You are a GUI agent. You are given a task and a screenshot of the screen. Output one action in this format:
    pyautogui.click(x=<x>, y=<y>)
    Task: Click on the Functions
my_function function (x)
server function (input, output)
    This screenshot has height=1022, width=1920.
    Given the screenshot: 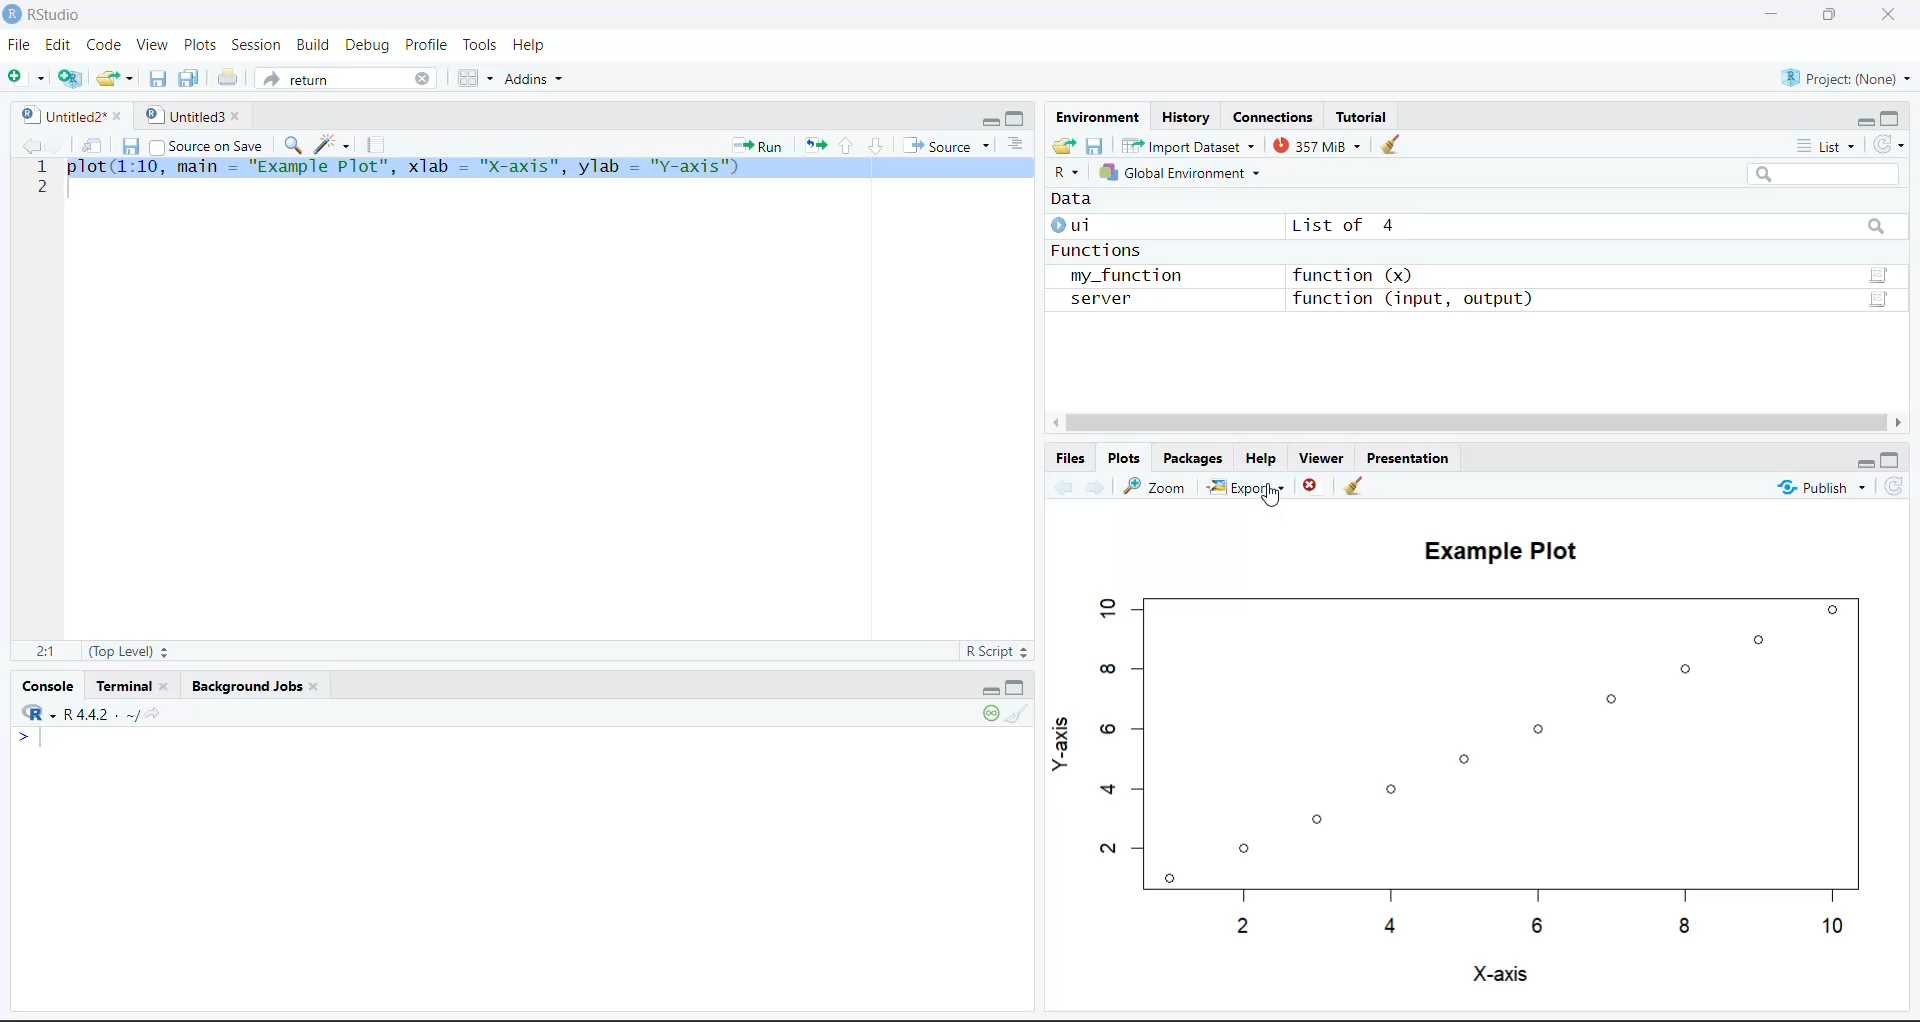 What is the action you would take?
    pyautogui.click(x=1293, y=277)
    